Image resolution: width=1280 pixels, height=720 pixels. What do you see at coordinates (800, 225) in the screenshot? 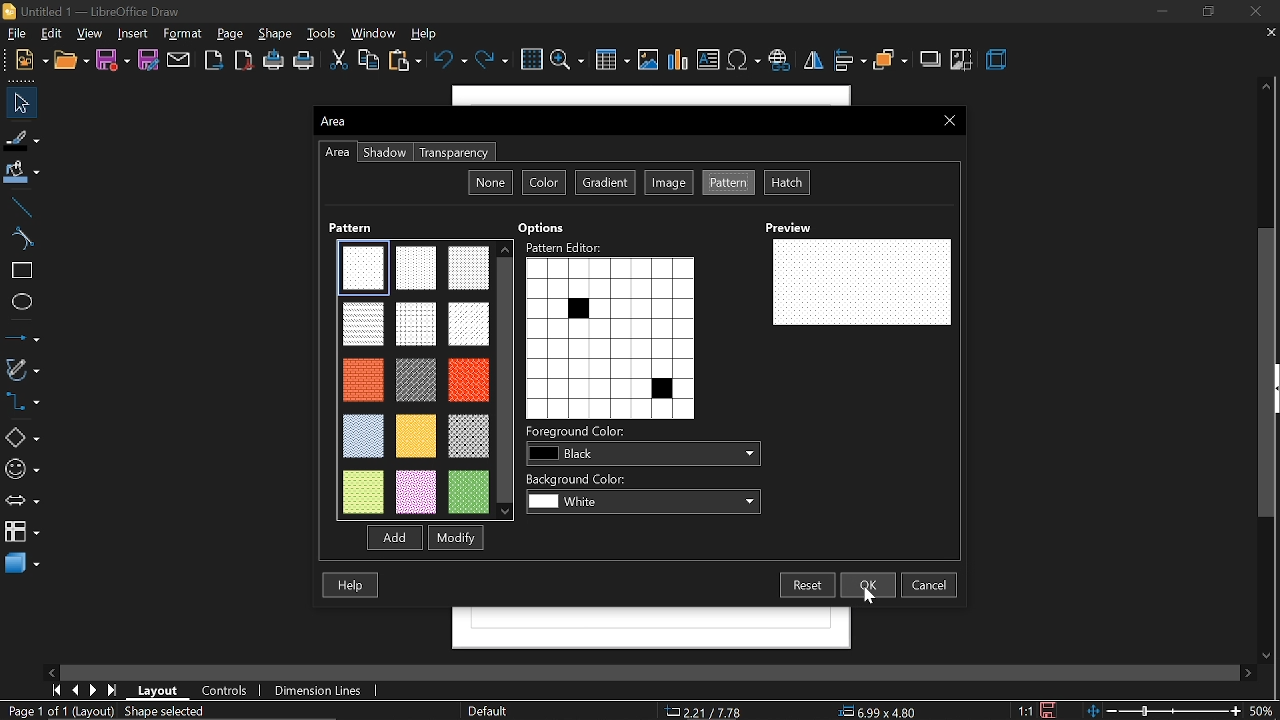
I see `Perview` at bounding box center [800, 225].